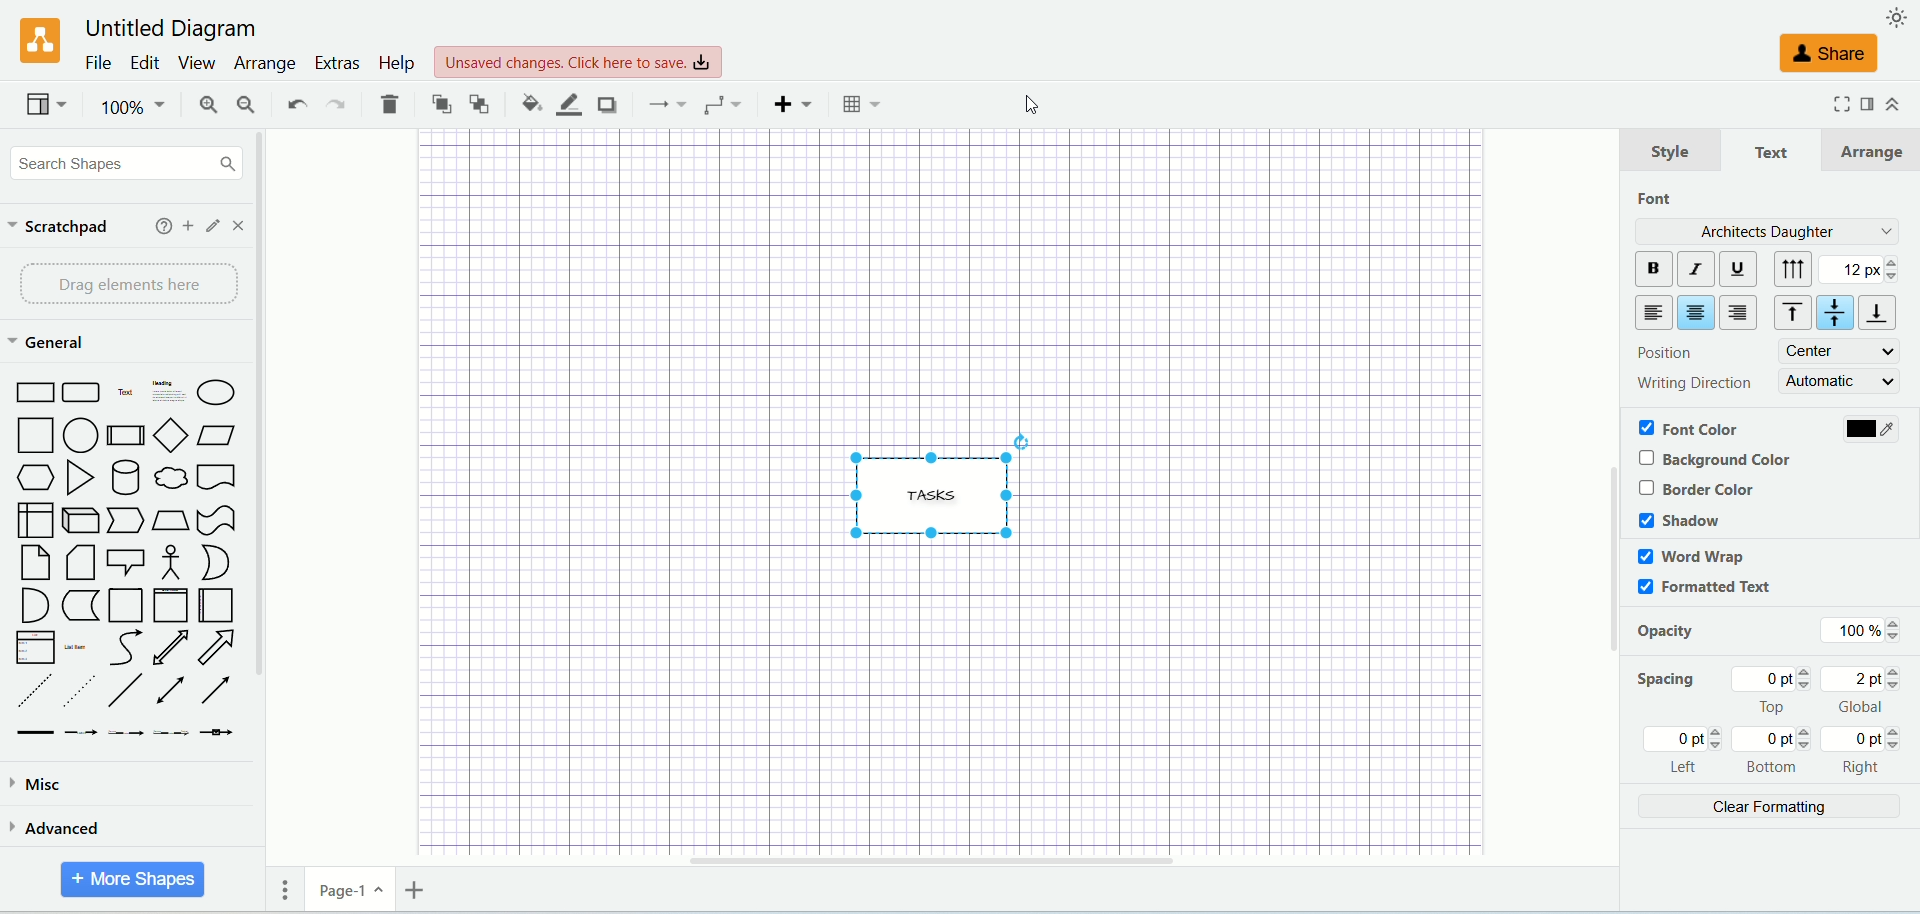  Describe the element at coordinates (1666, 683) in the screenshot. I see `spacing` at that location.